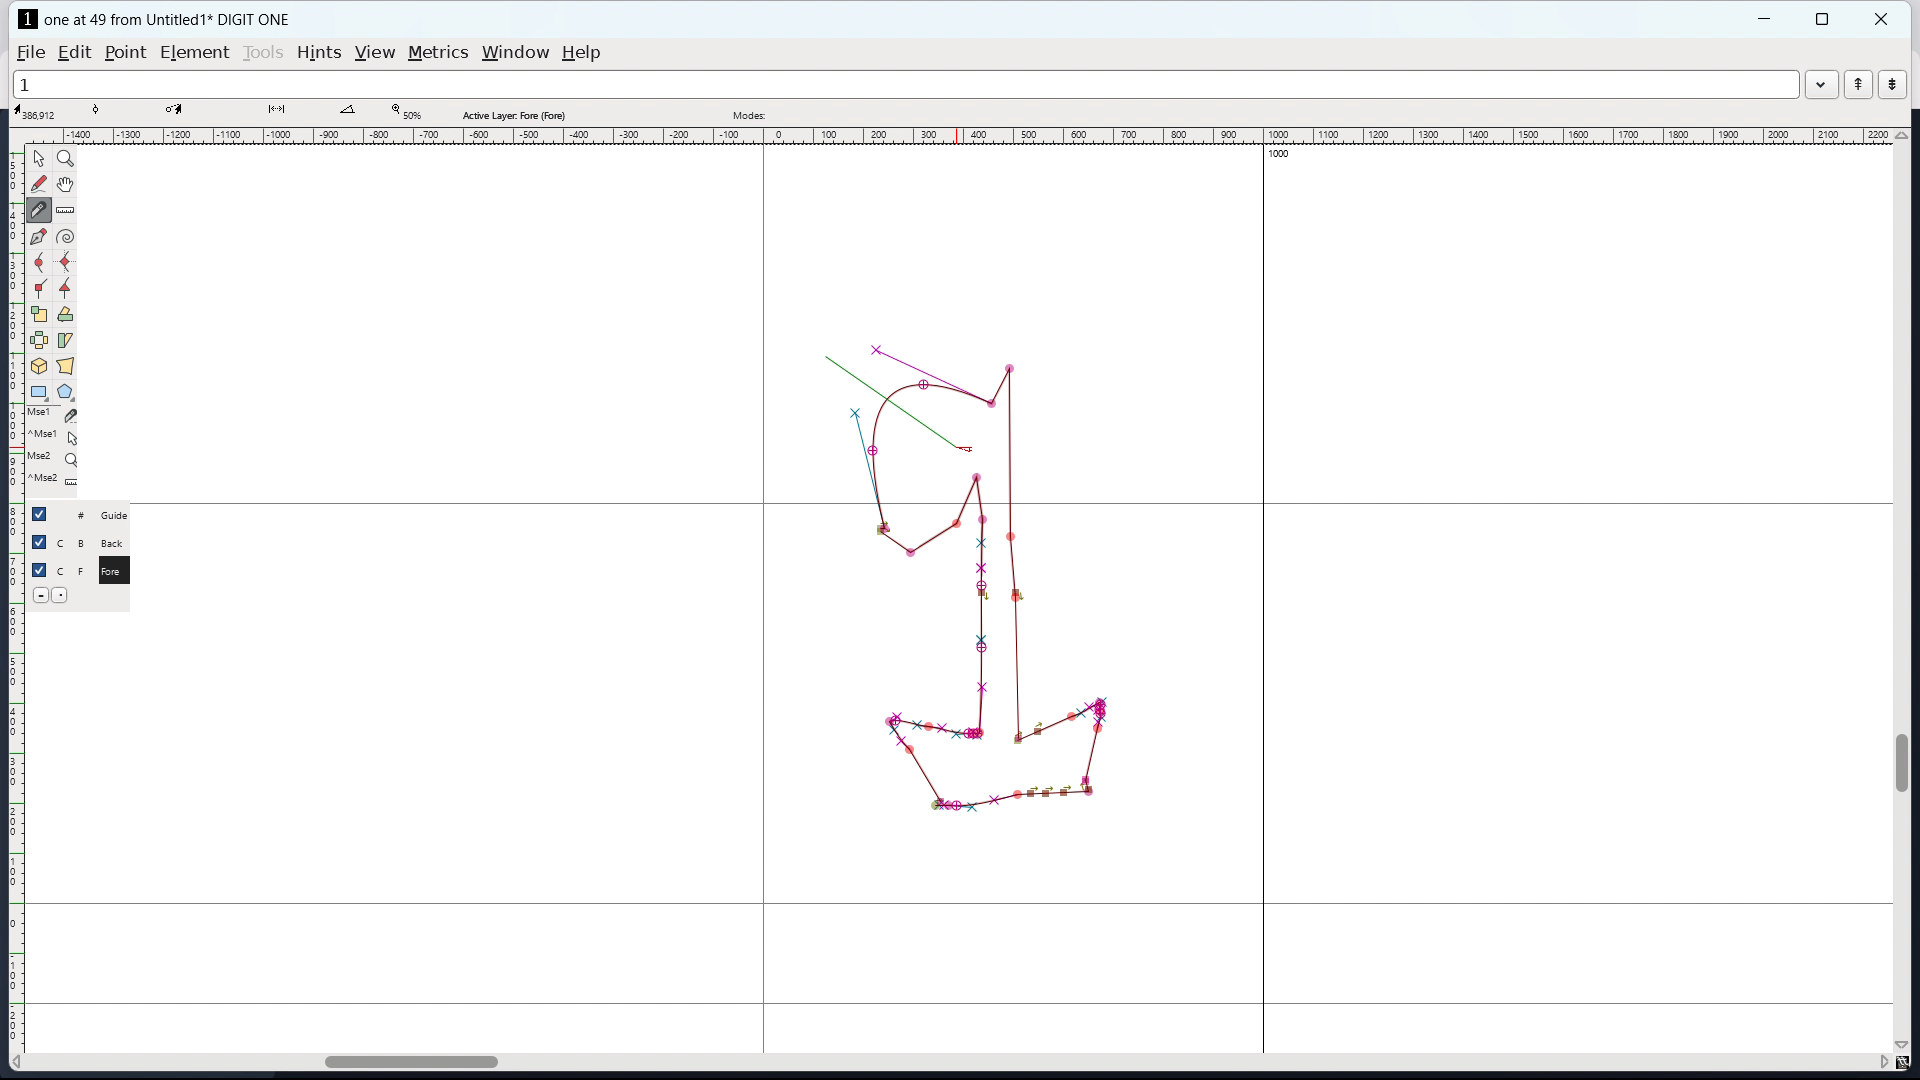 This screenshot has width=1920, height=1080. What do you see at coordinates (67, 288) in the screenshot?
I see `add a tangent point` at bounding box center [67, 288].